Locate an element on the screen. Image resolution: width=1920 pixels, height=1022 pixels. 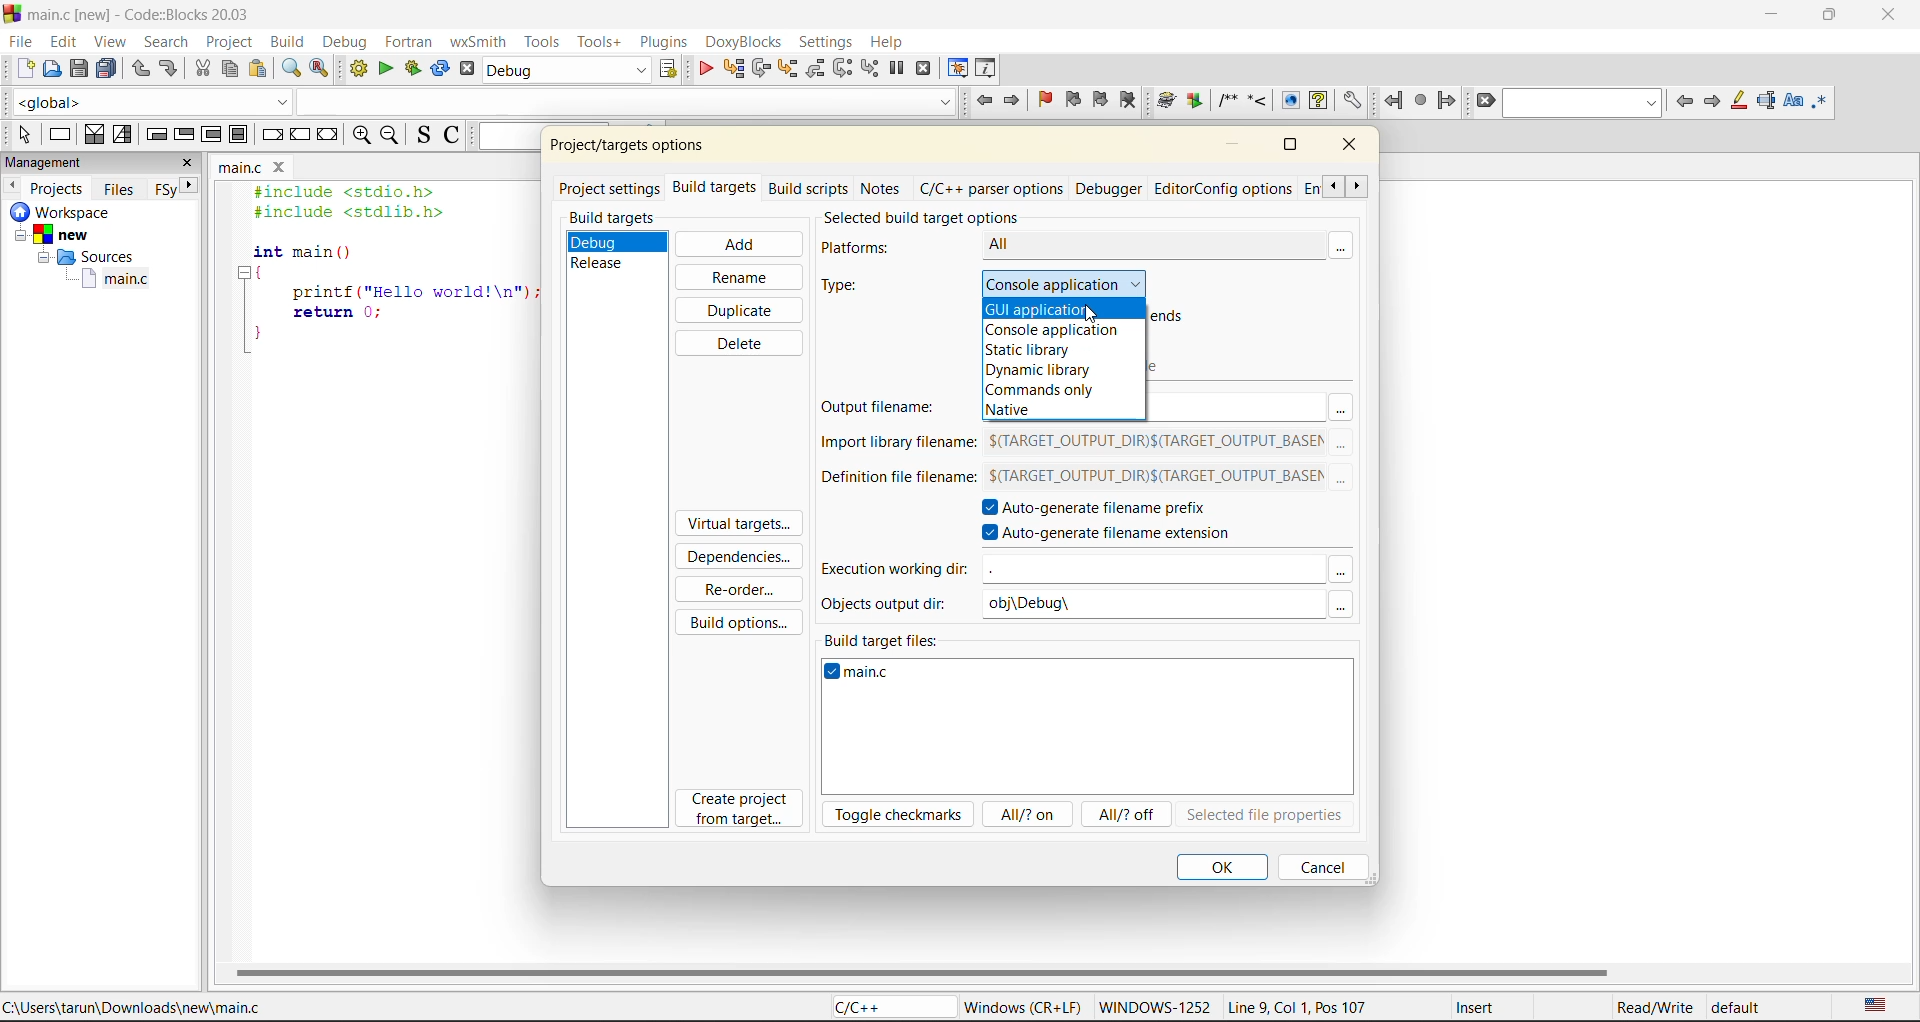
 is located at coordinates (1341, 569).